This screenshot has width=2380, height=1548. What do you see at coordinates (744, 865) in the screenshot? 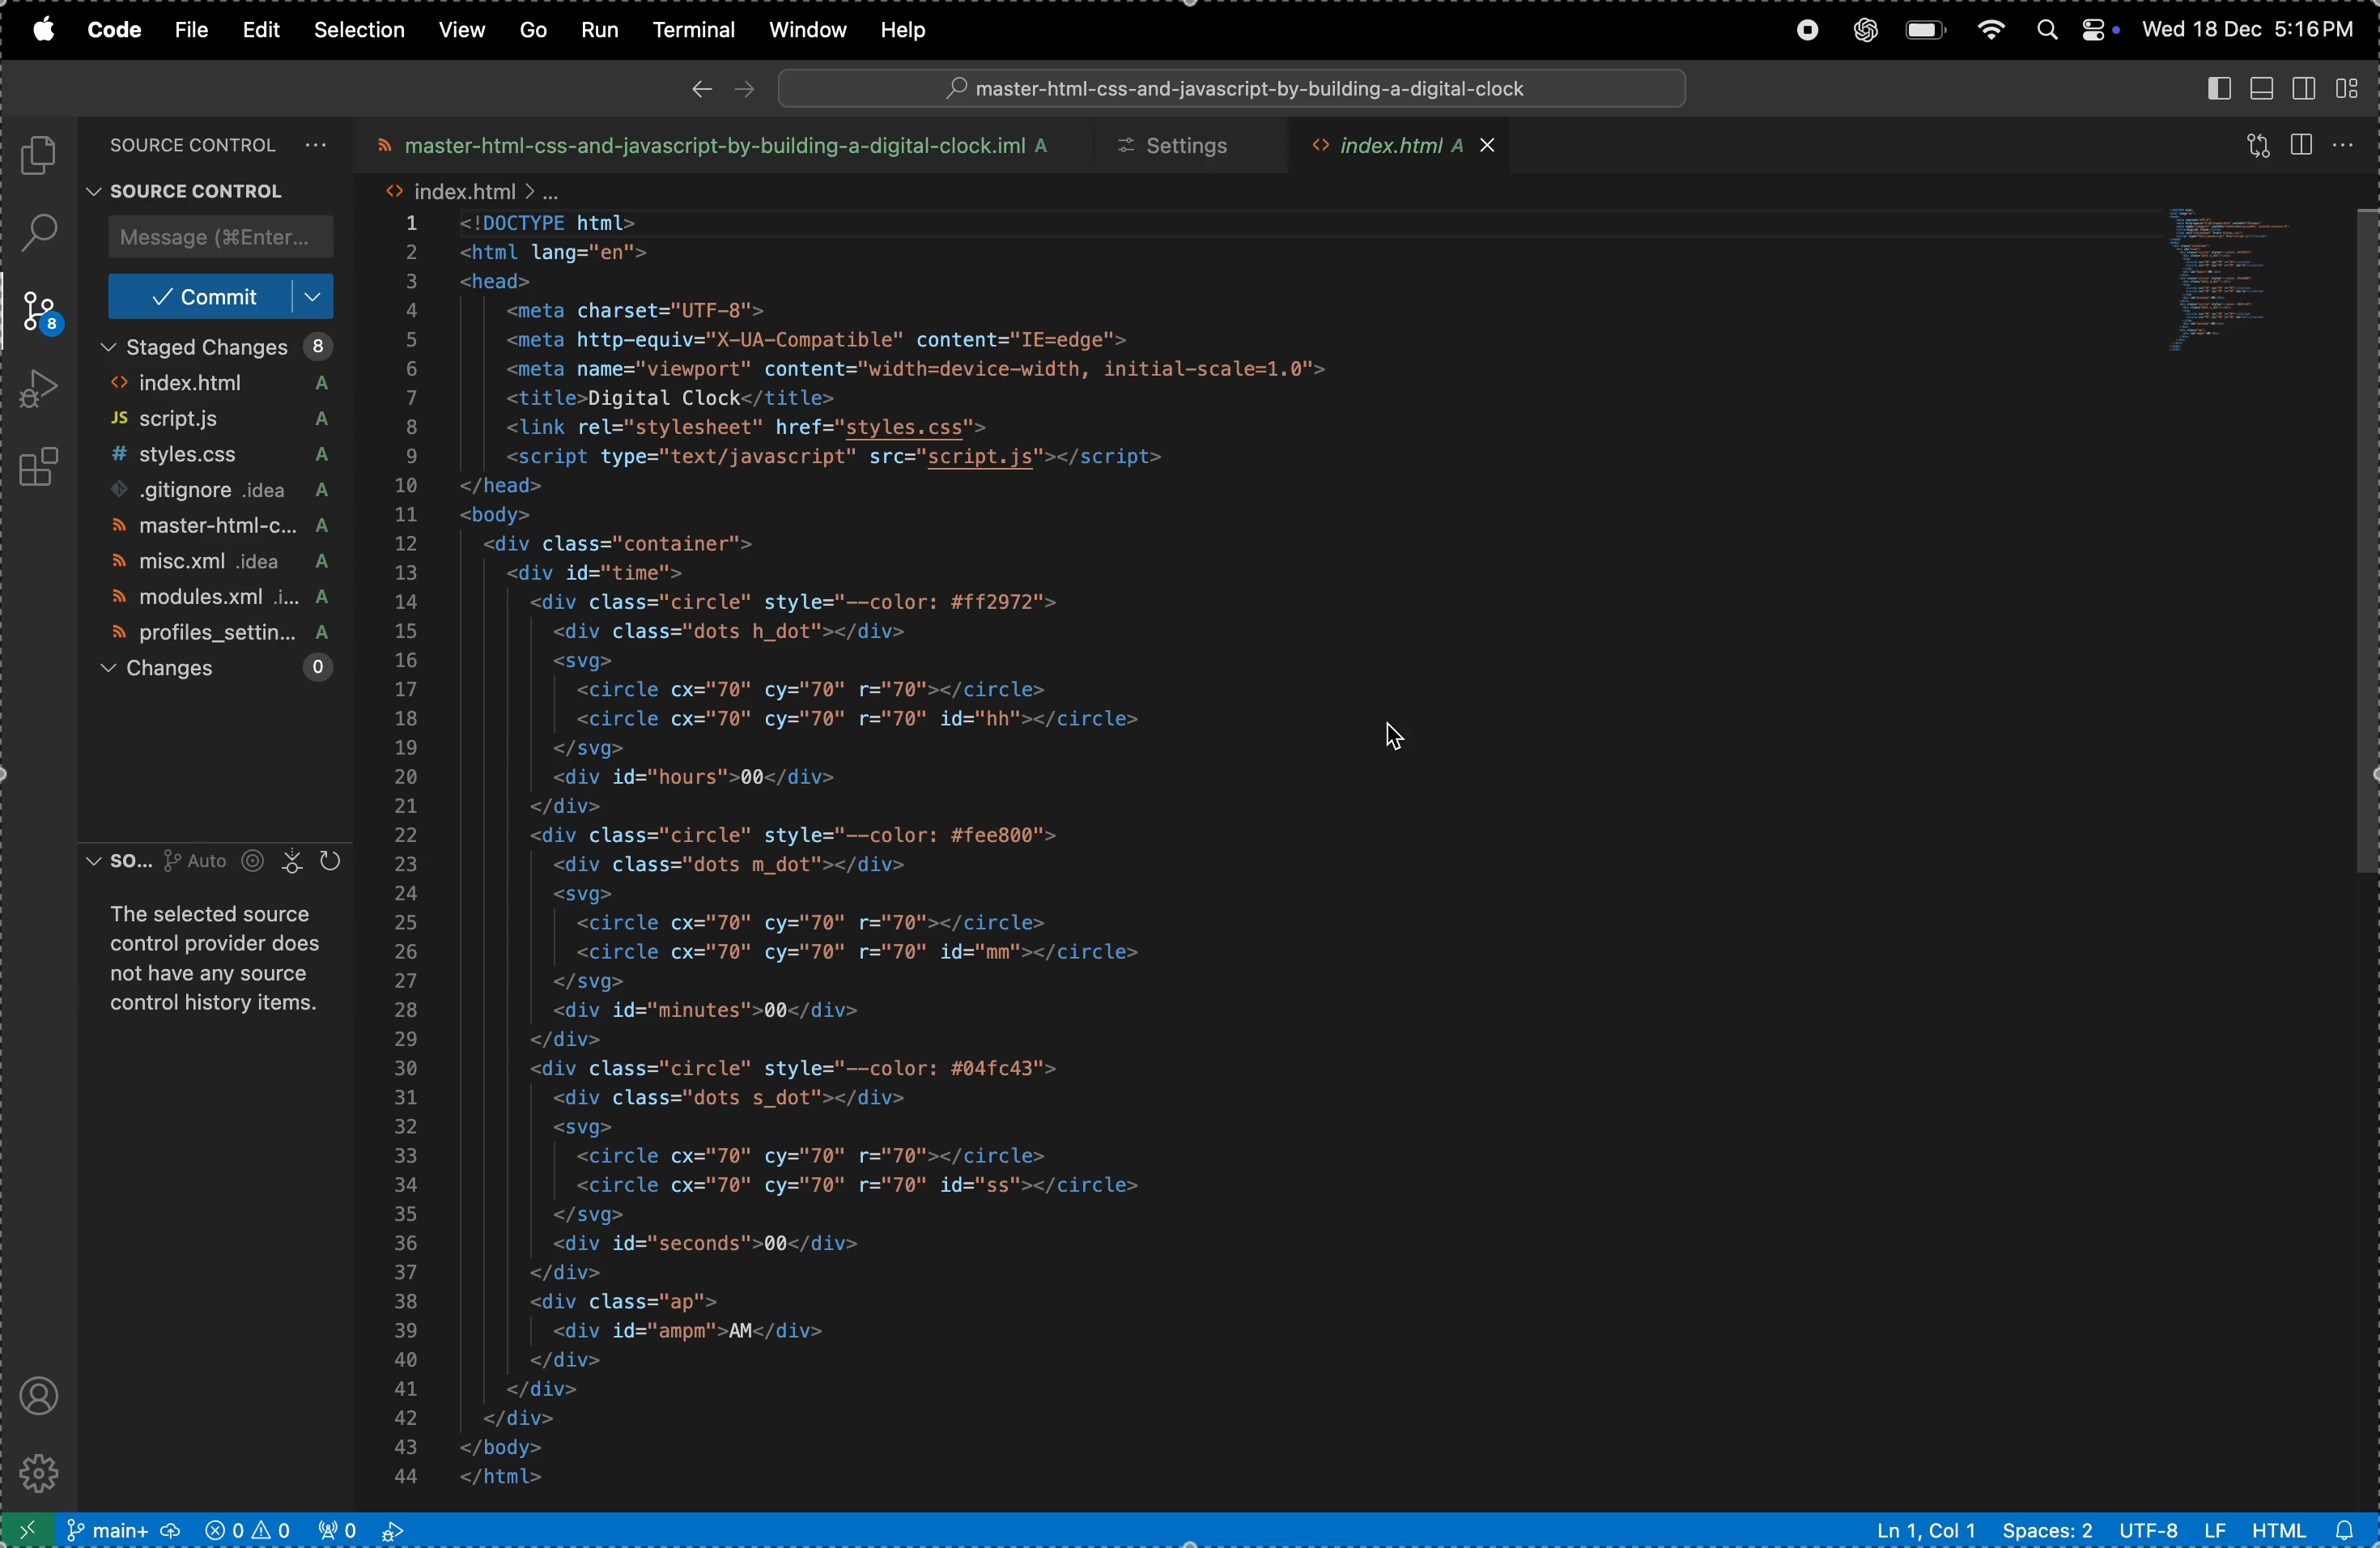
I see `<div class="dots m_dot"></div>` at bounding box center [744, 865].